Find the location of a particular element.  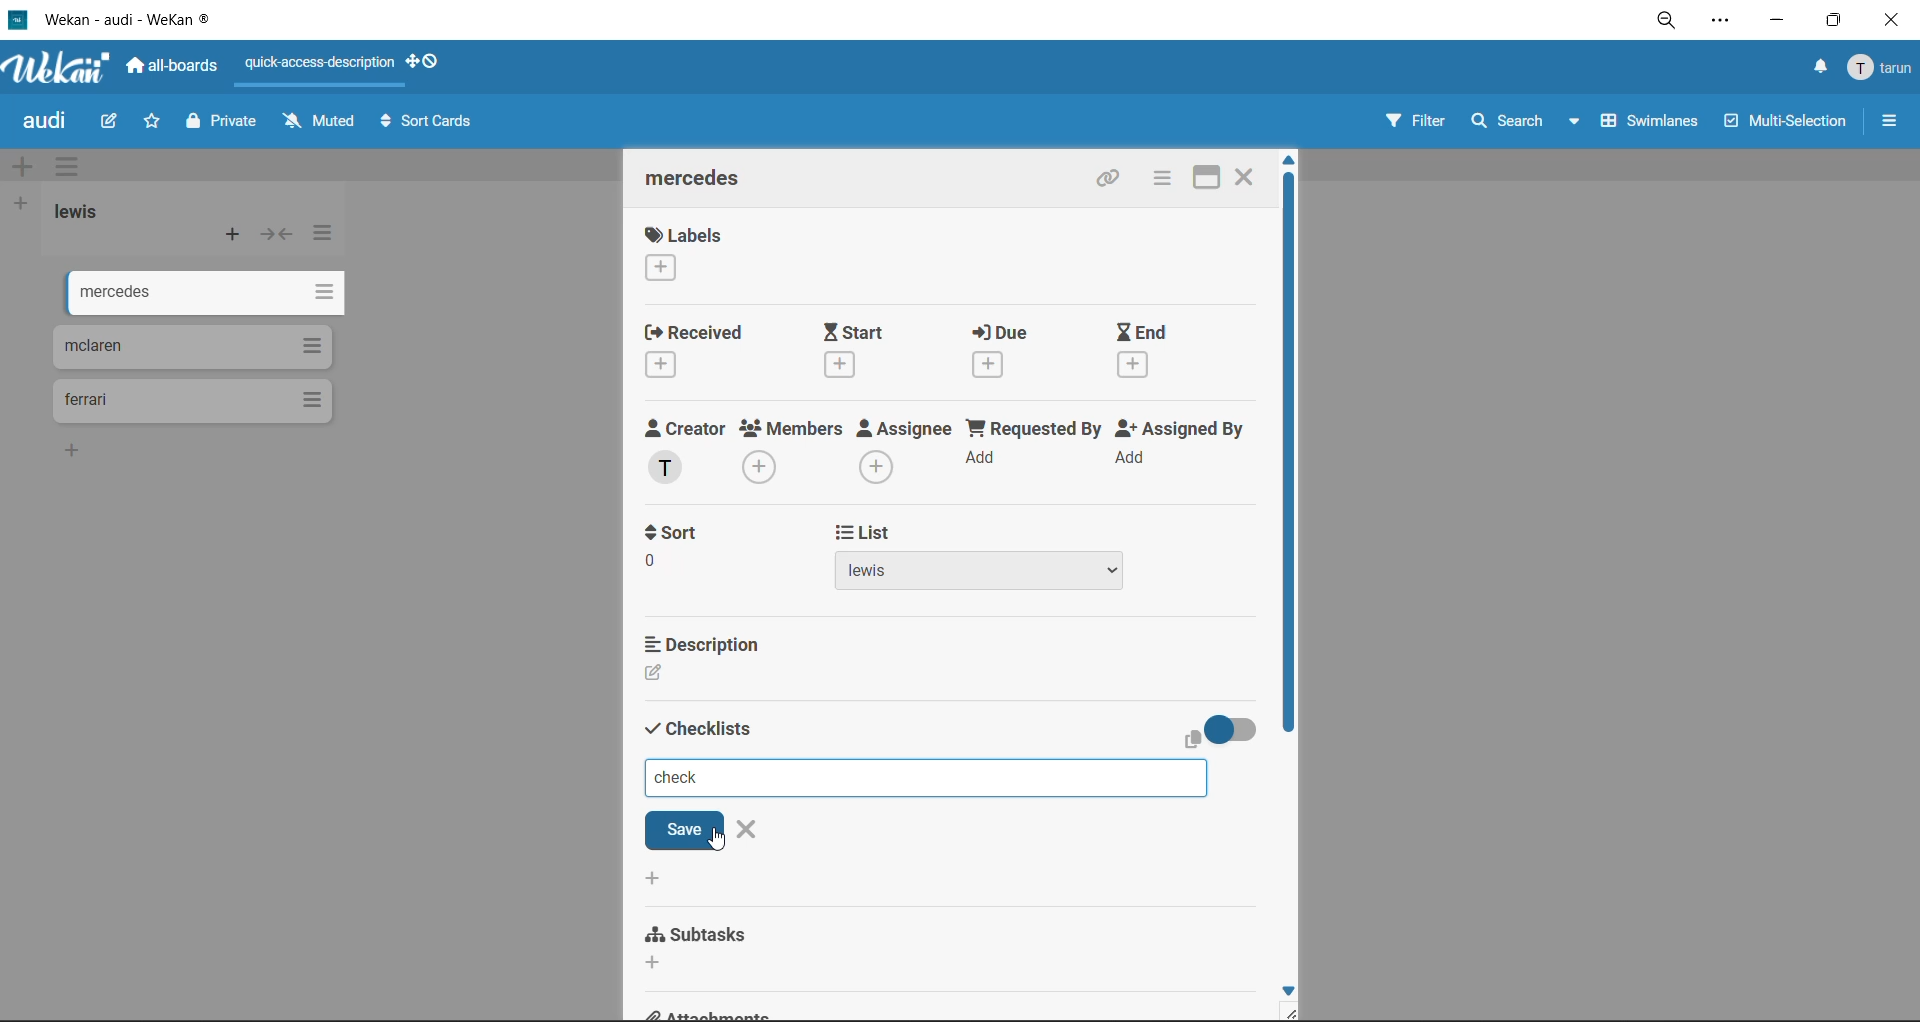

add swimlane is located at coordinates (22, 168).